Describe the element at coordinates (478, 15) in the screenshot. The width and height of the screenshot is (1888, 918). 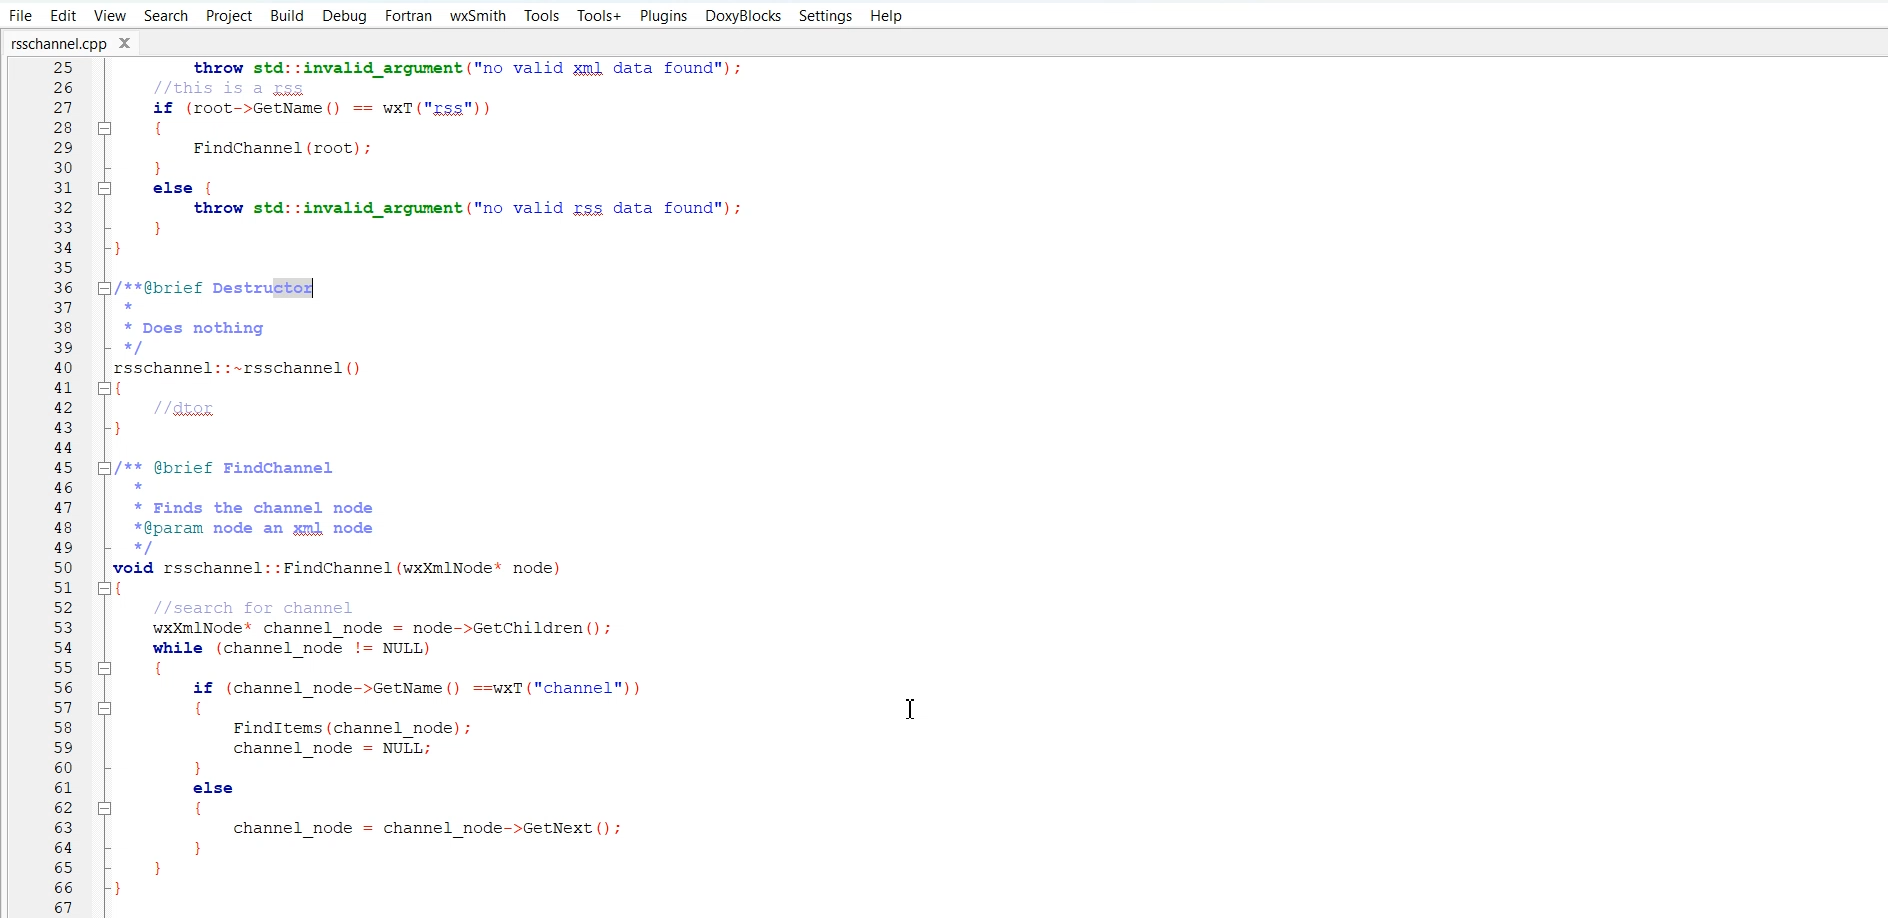
I see `wxSmith` at that location.